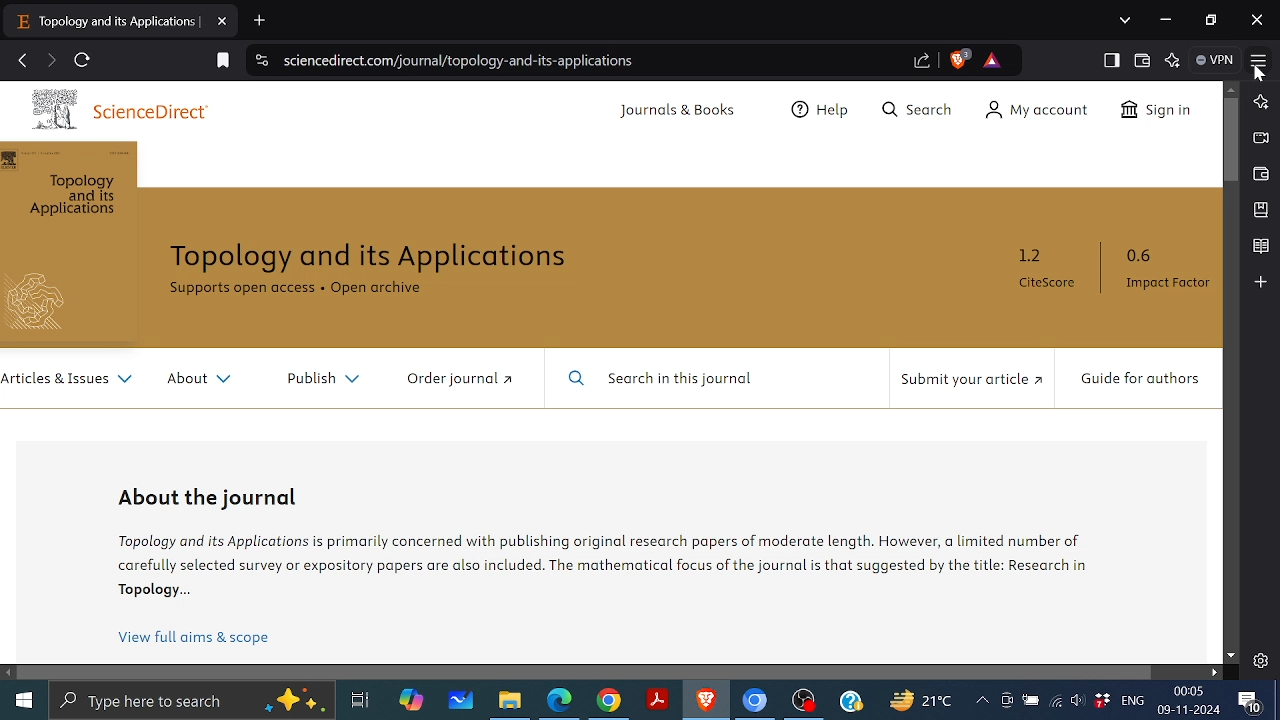 The width and height of the screenshot is (1280, 720). Describe the element at coordinates (1260, 209) in the screenshot. I see `Bookmarks` at that location.